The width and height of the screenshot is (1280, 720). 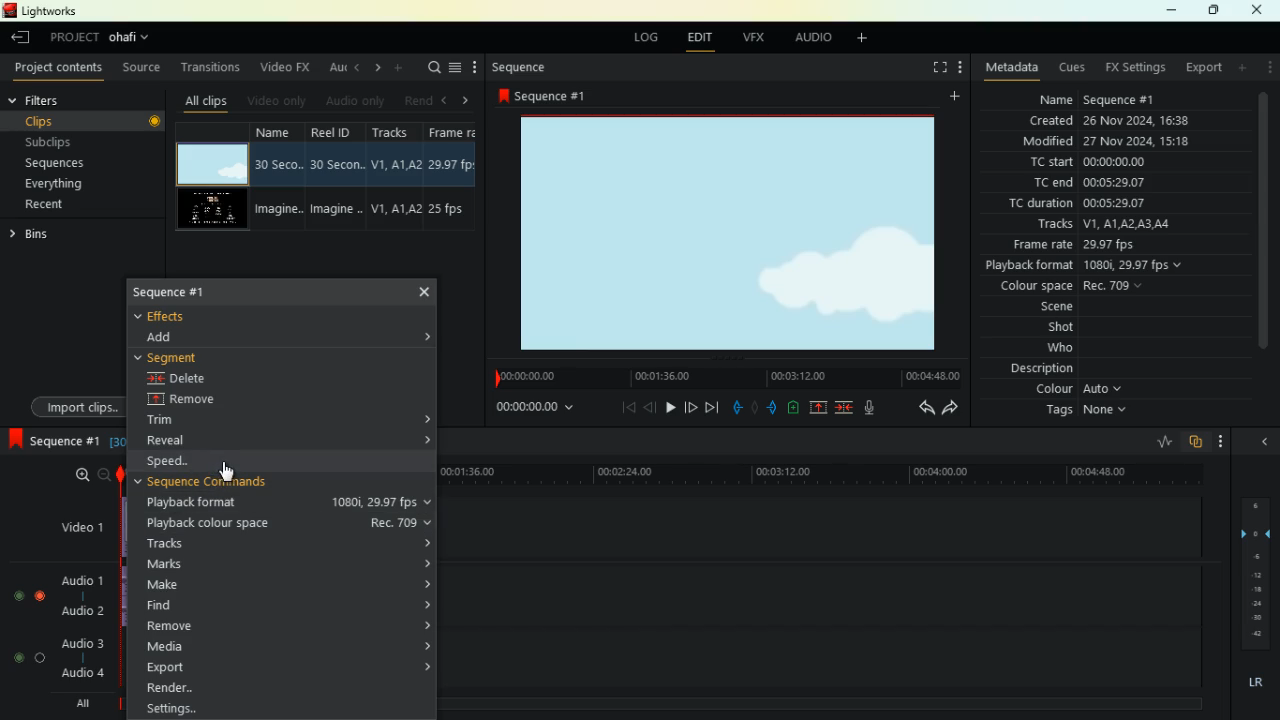 What do you see at coordinates (818, 408) in the screenshot?
I see `up` at bounding box center [818, 408].